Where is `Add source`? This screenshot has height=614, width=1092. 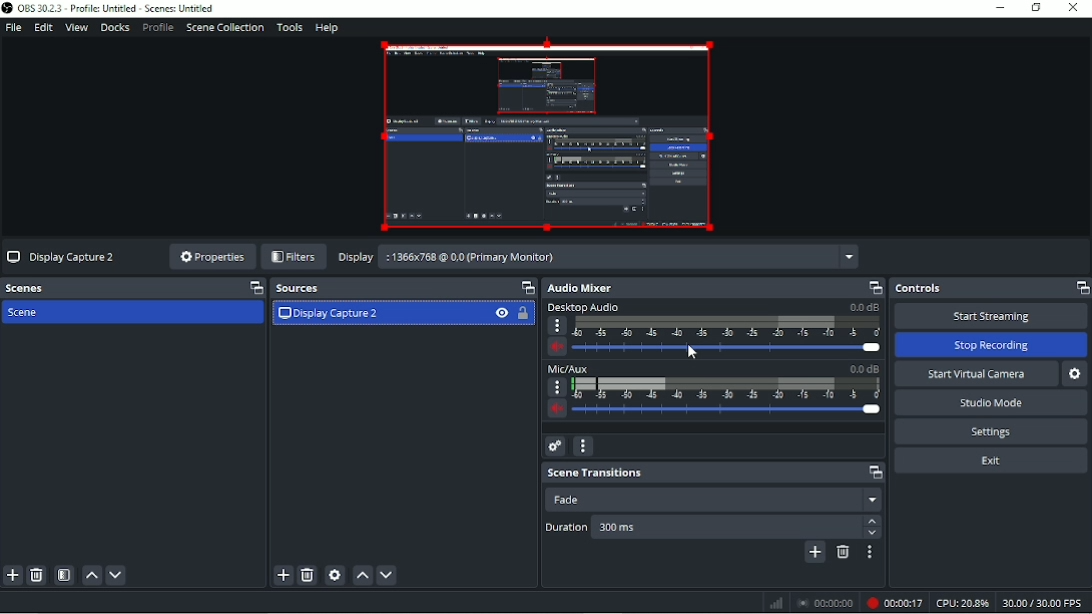 Add source is located at coordinates (282, 575).